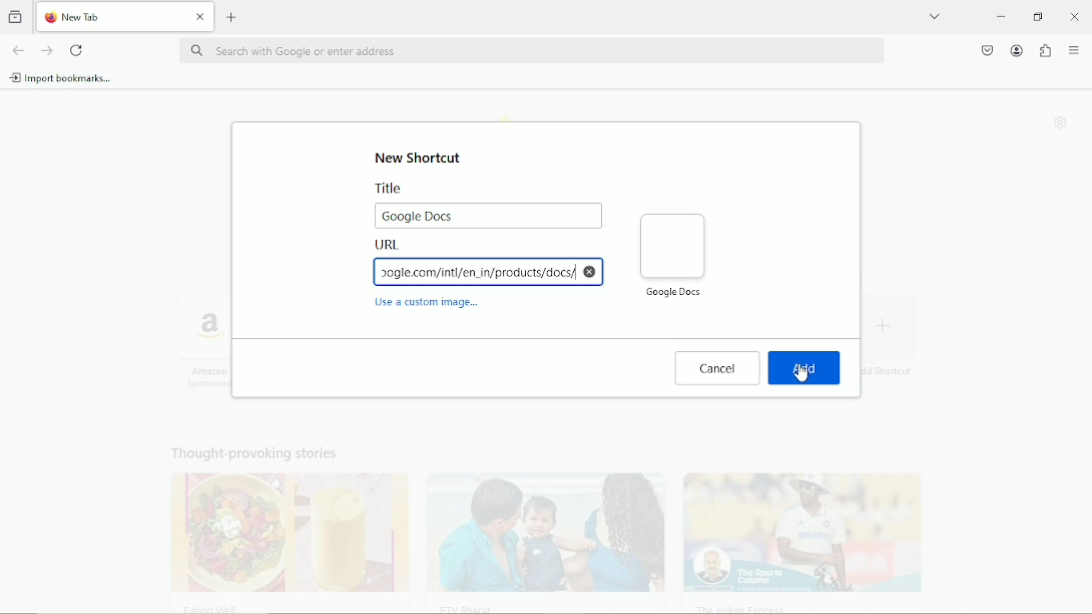  Describe the element at coordinates (17, 49) in the screenshot. I see `go back` at that location.